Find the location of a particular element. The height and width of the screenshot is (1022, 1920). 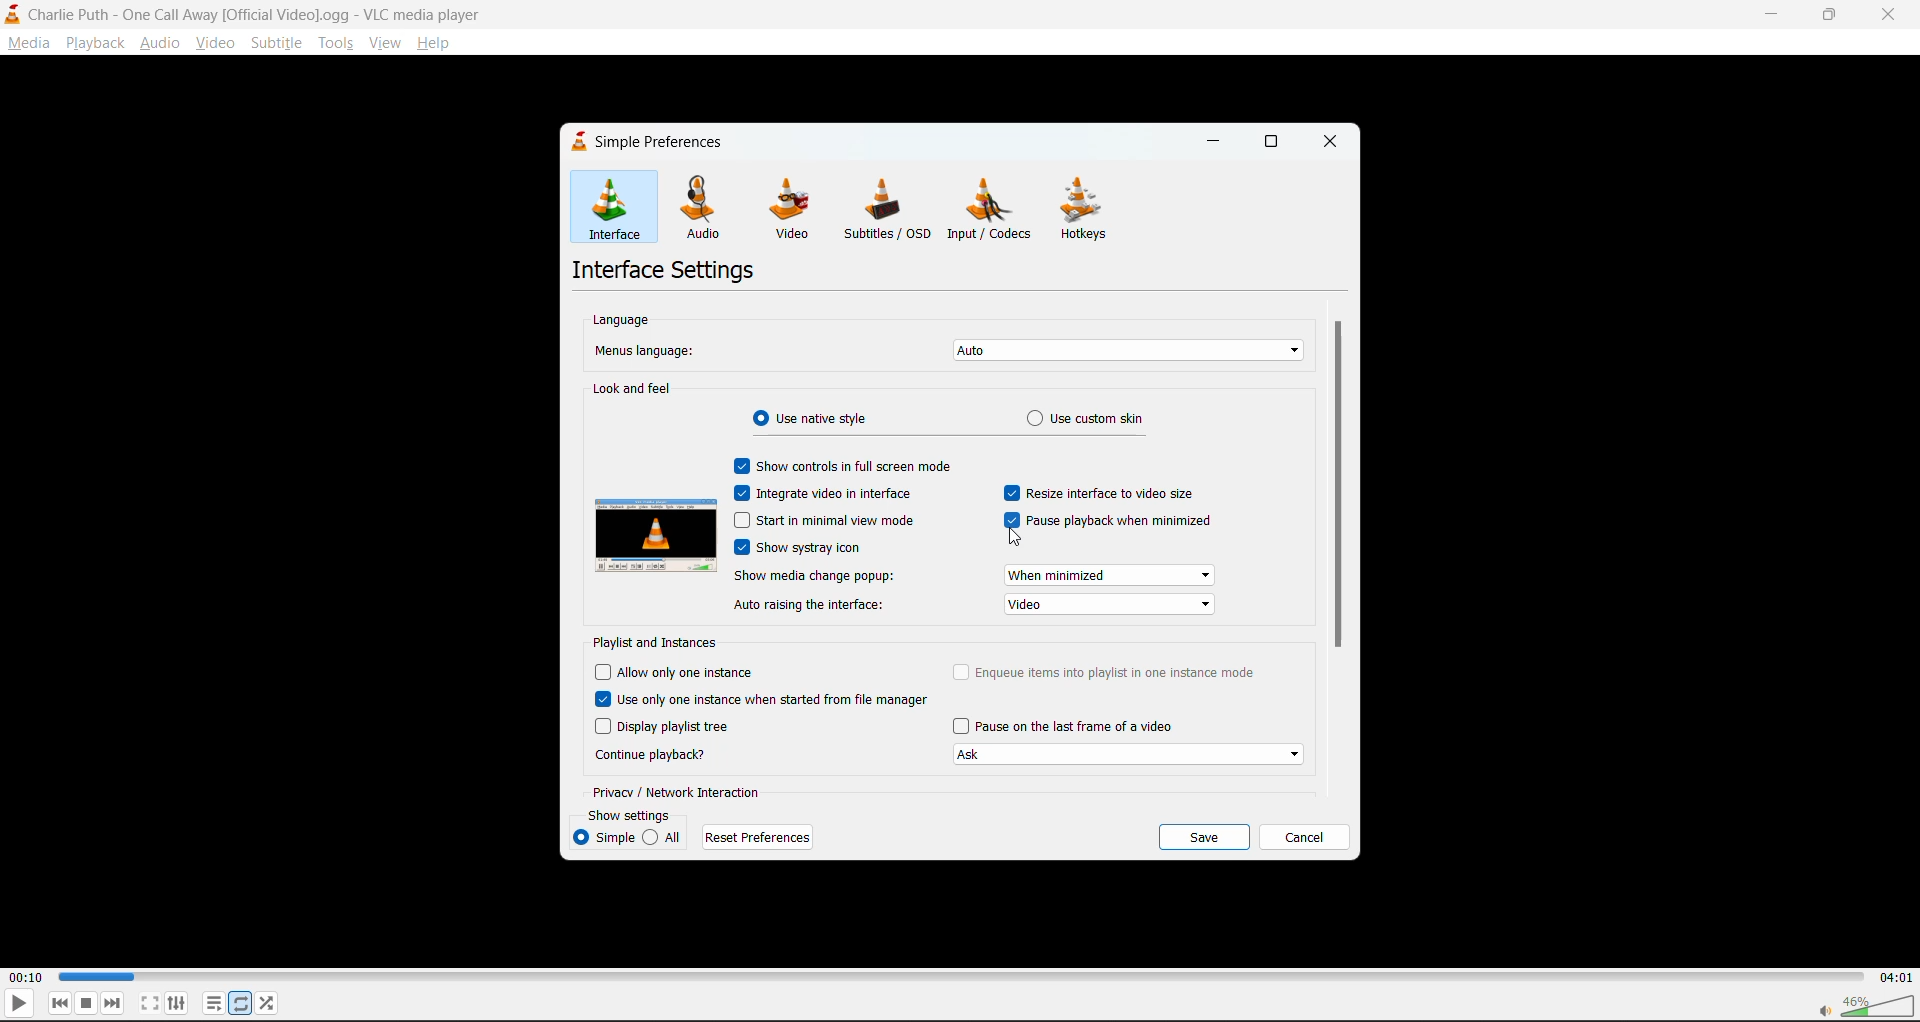

use custom skin is located at coordinates (1109, 419).